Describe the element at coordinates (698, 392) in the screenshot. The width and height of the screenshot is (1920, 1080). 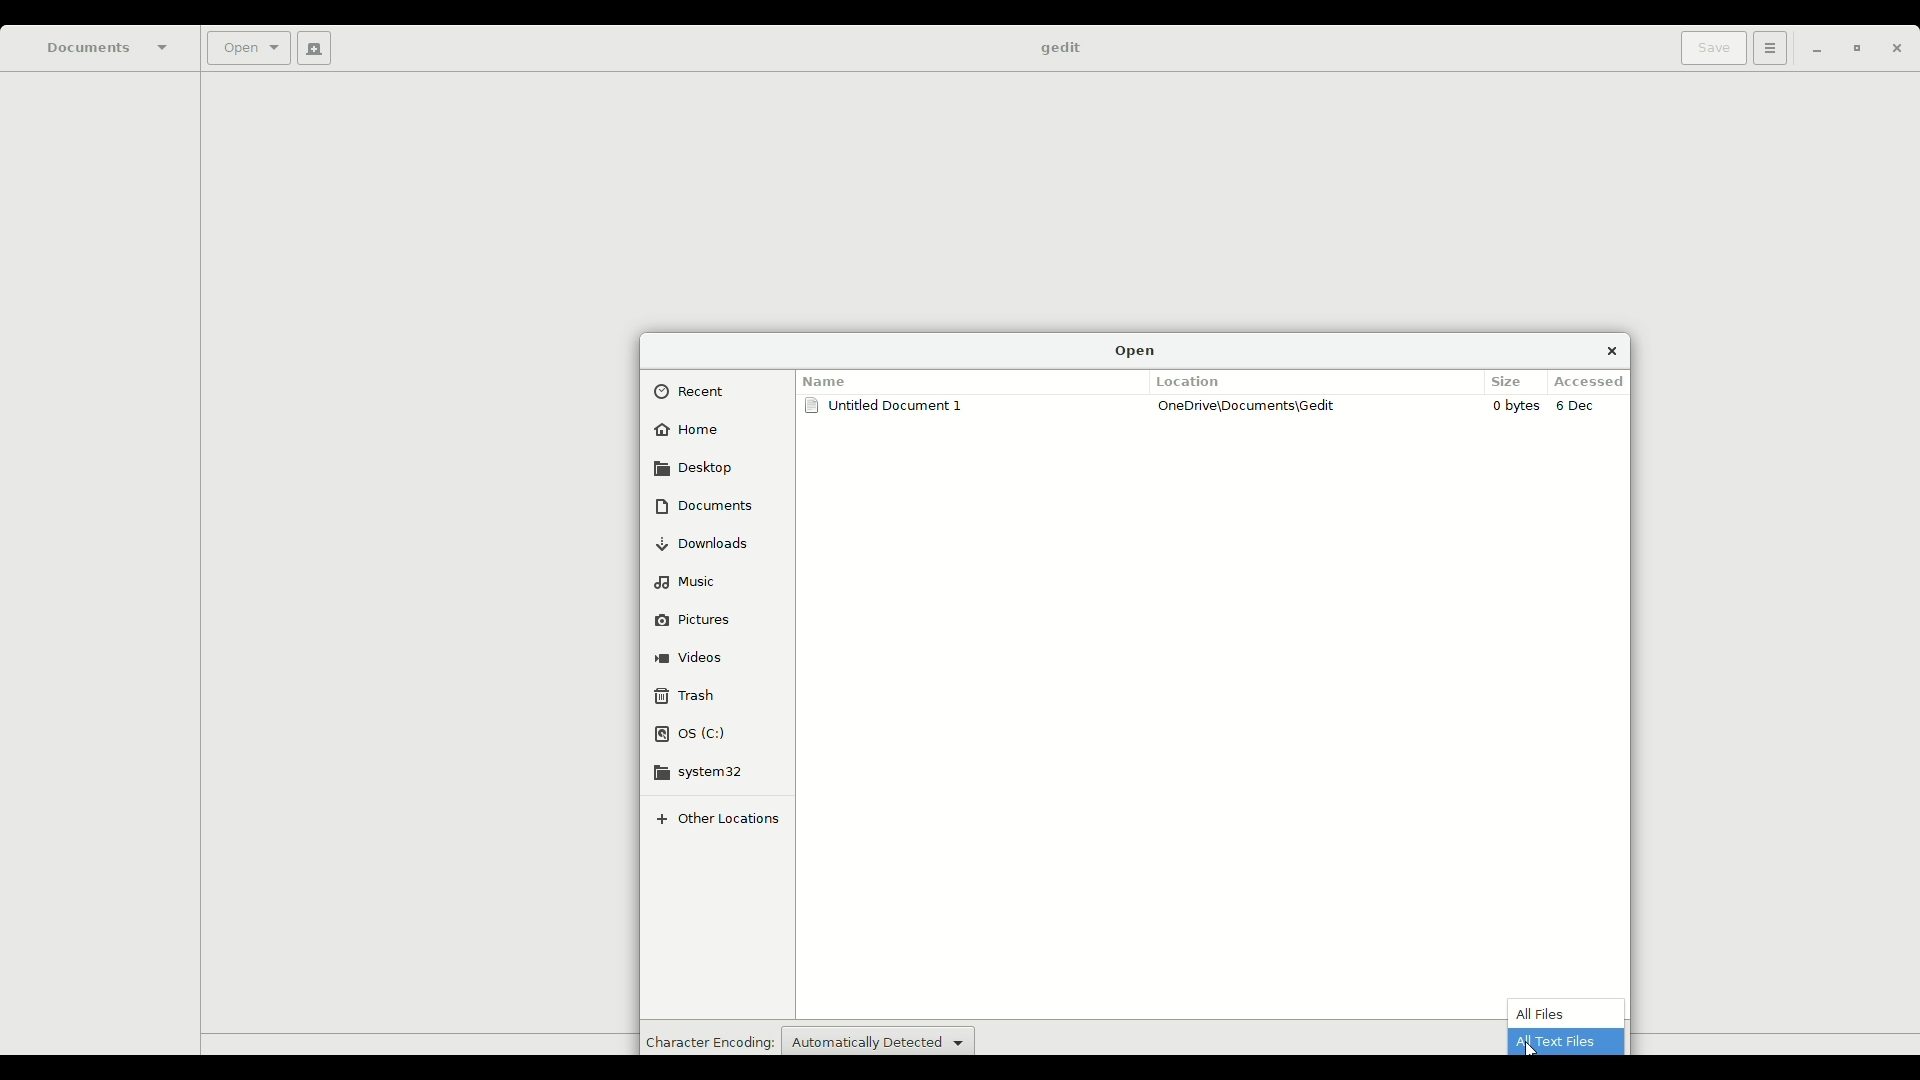
I see `Recent` at that location.